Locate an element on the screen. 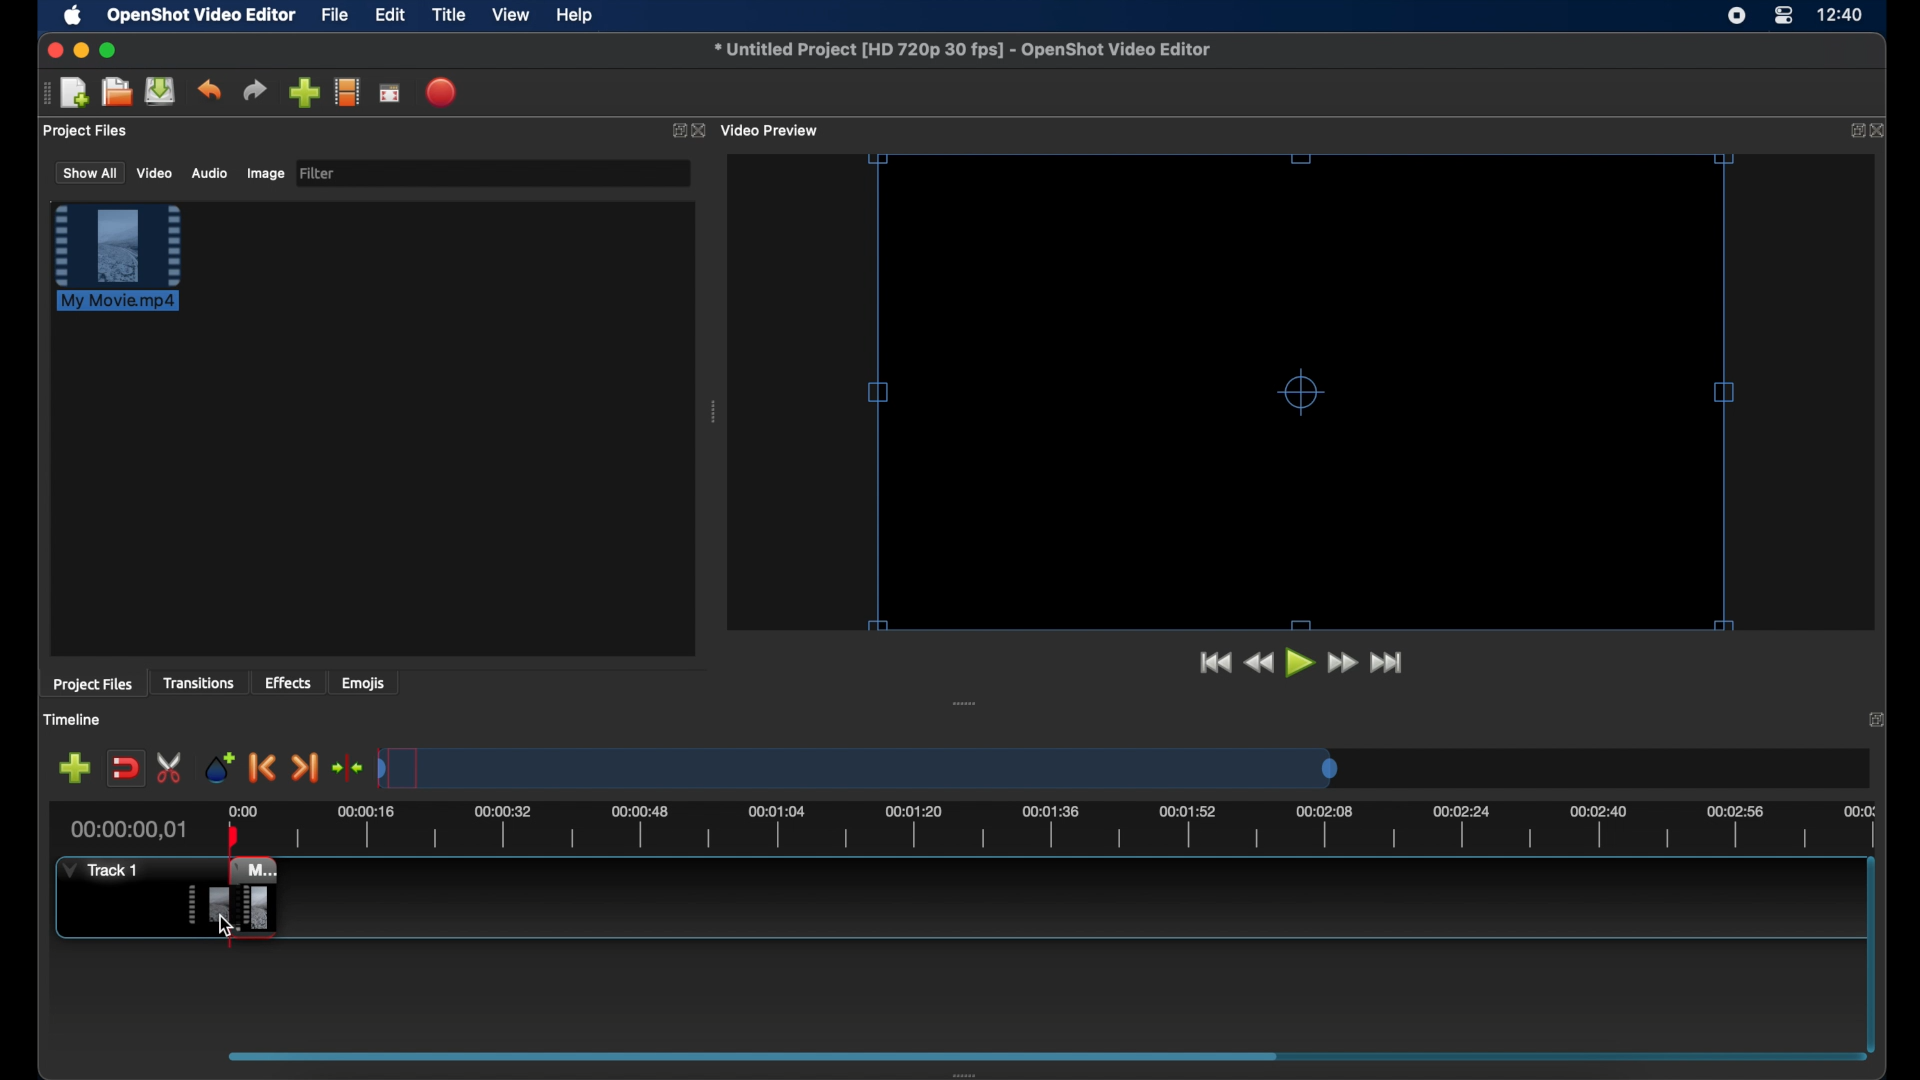 The image size is (1920, 1080). current time indicator is located at coordinates (130, 830).